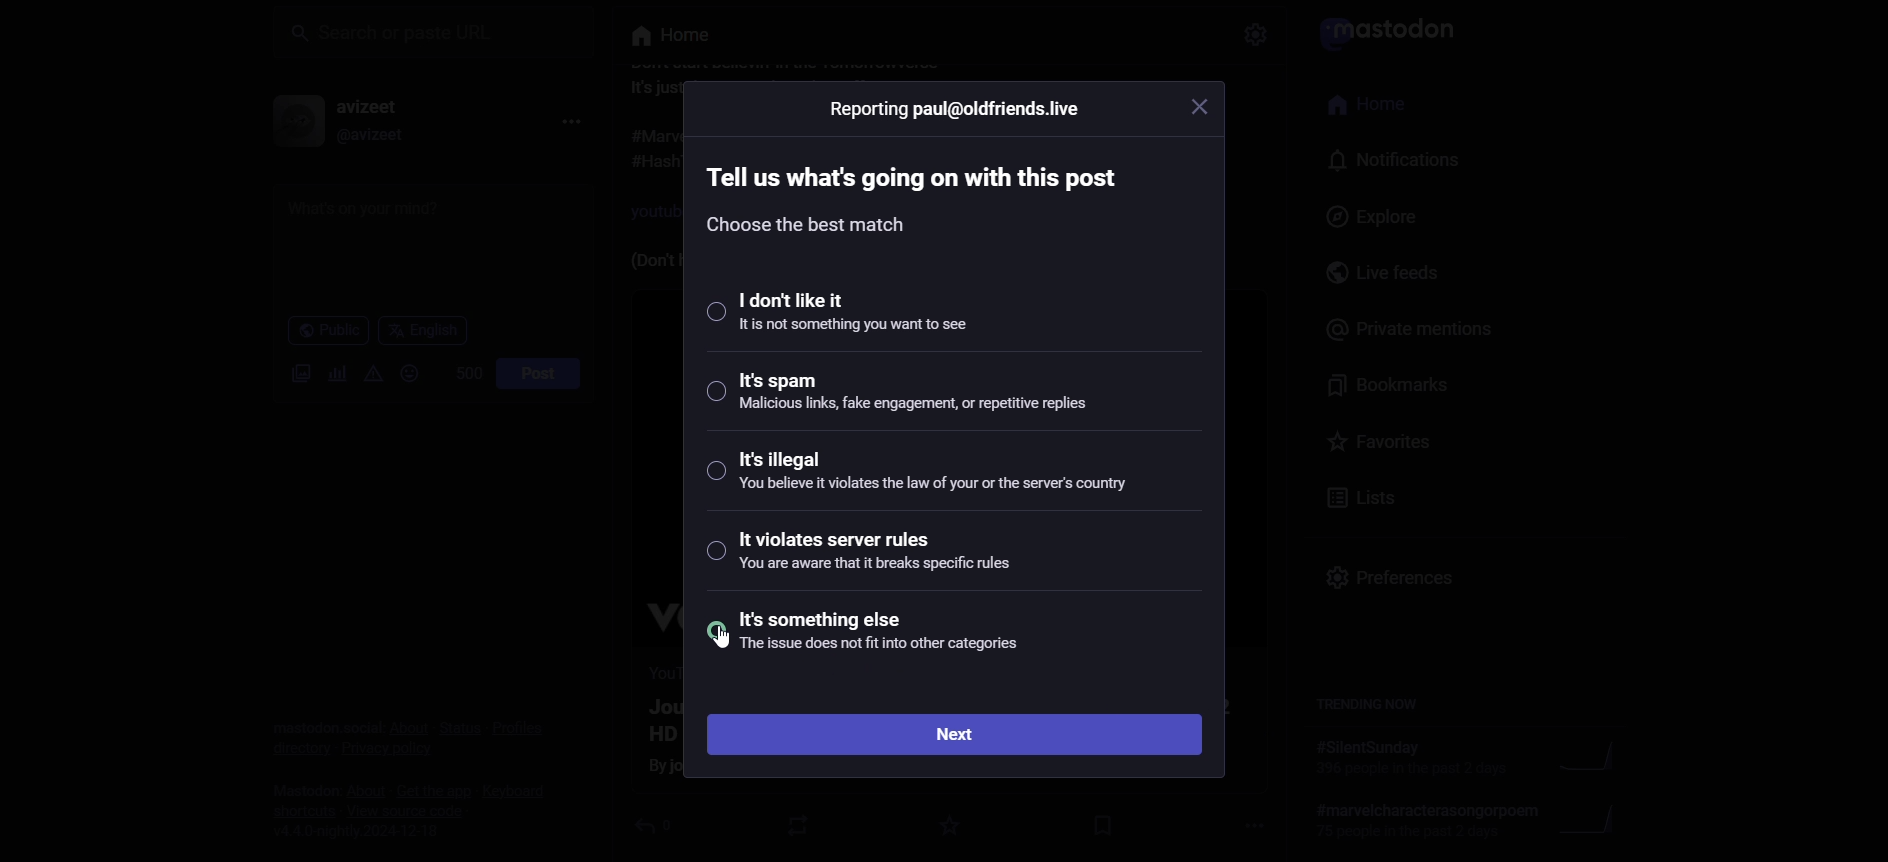 Image resolution: width=1888 pixels, height=862 pixels. What do you see at coordinates (1367, 707) in the screenshot?
I see `trending hashtags` at bounding box center [1367, 707].